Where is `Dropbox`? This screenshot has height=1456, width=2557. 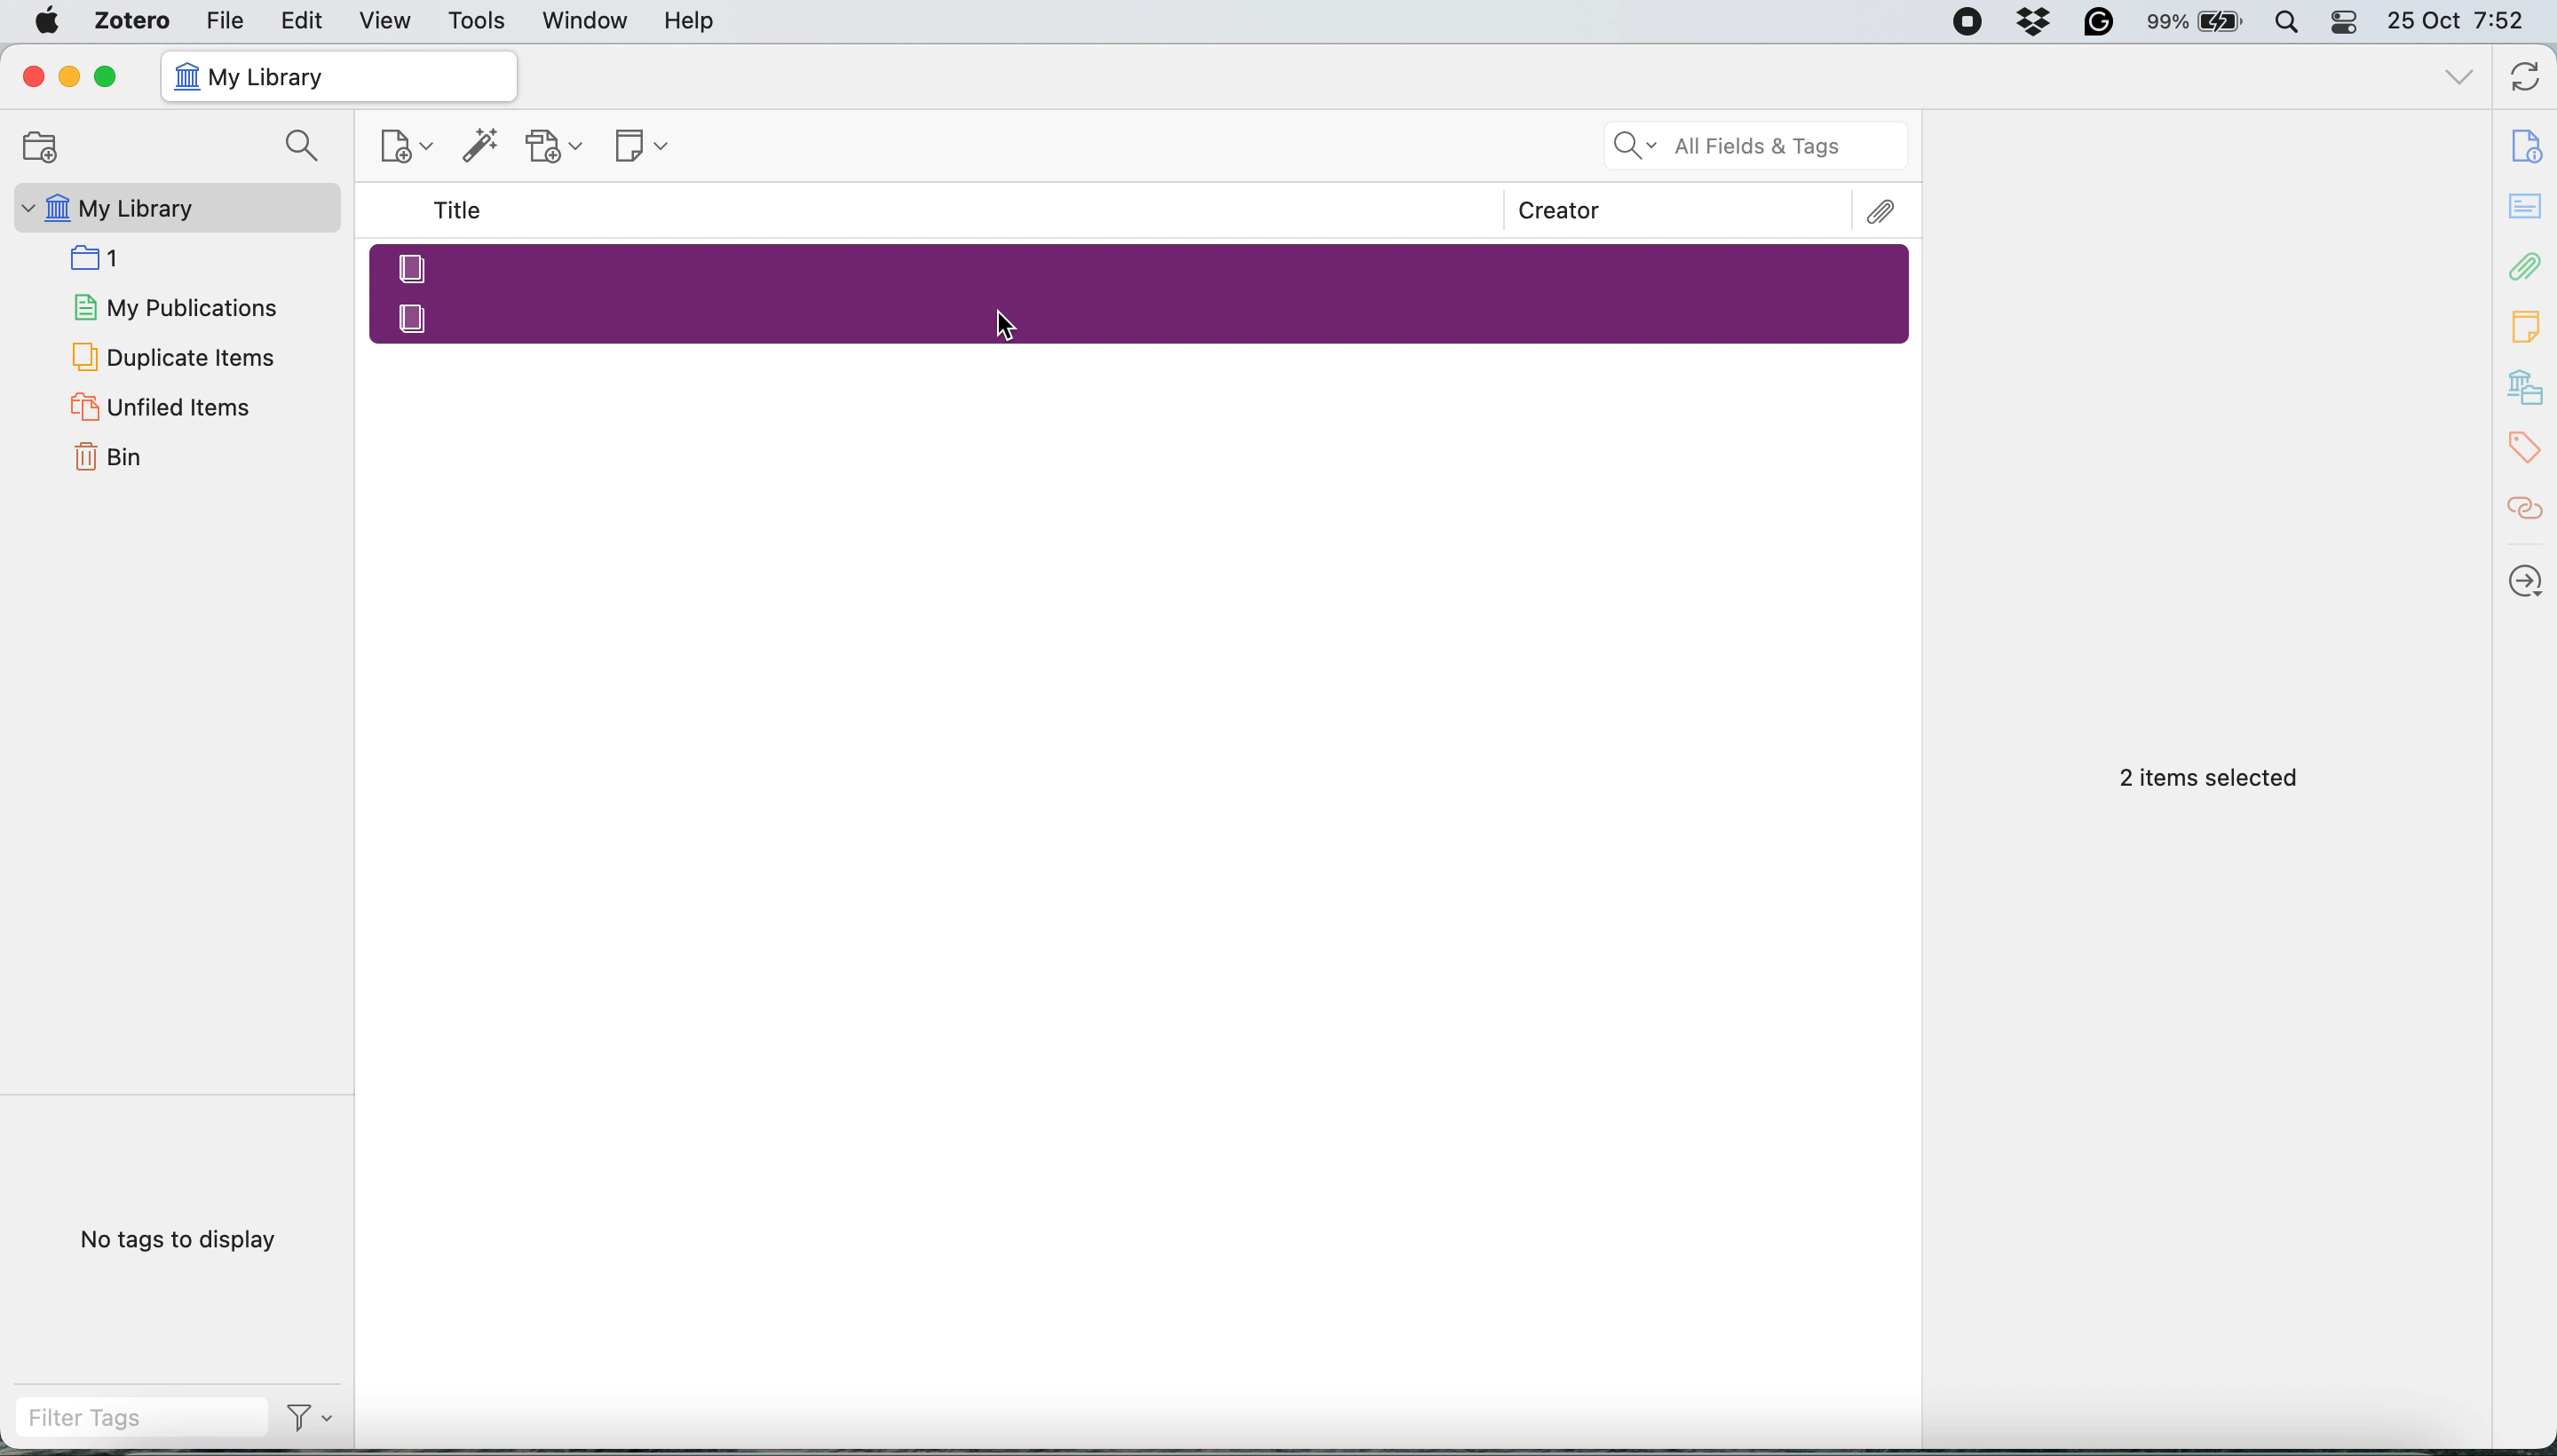 Dropbox is located at coordinates (2036, 21).